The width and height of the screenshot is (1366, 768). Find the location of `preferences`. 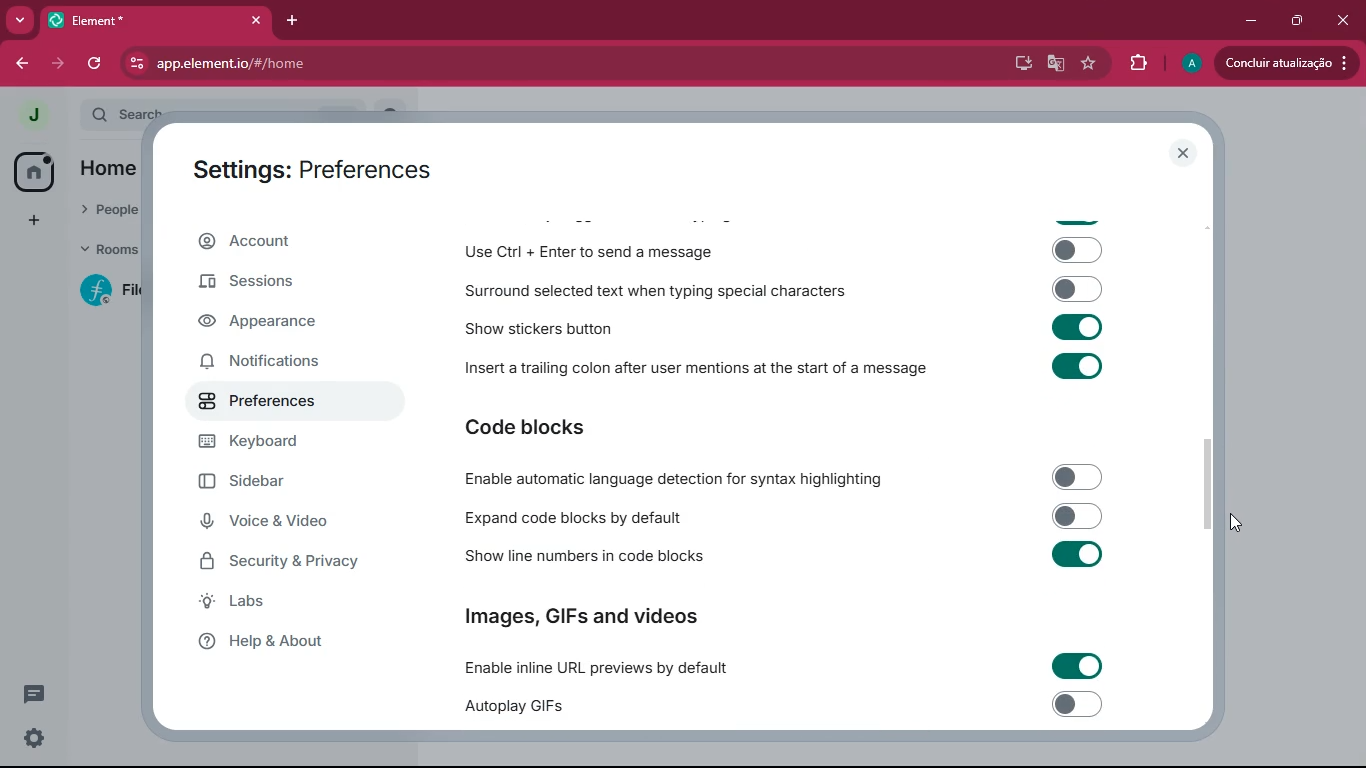

preferences is located at coordinates (268, 404).